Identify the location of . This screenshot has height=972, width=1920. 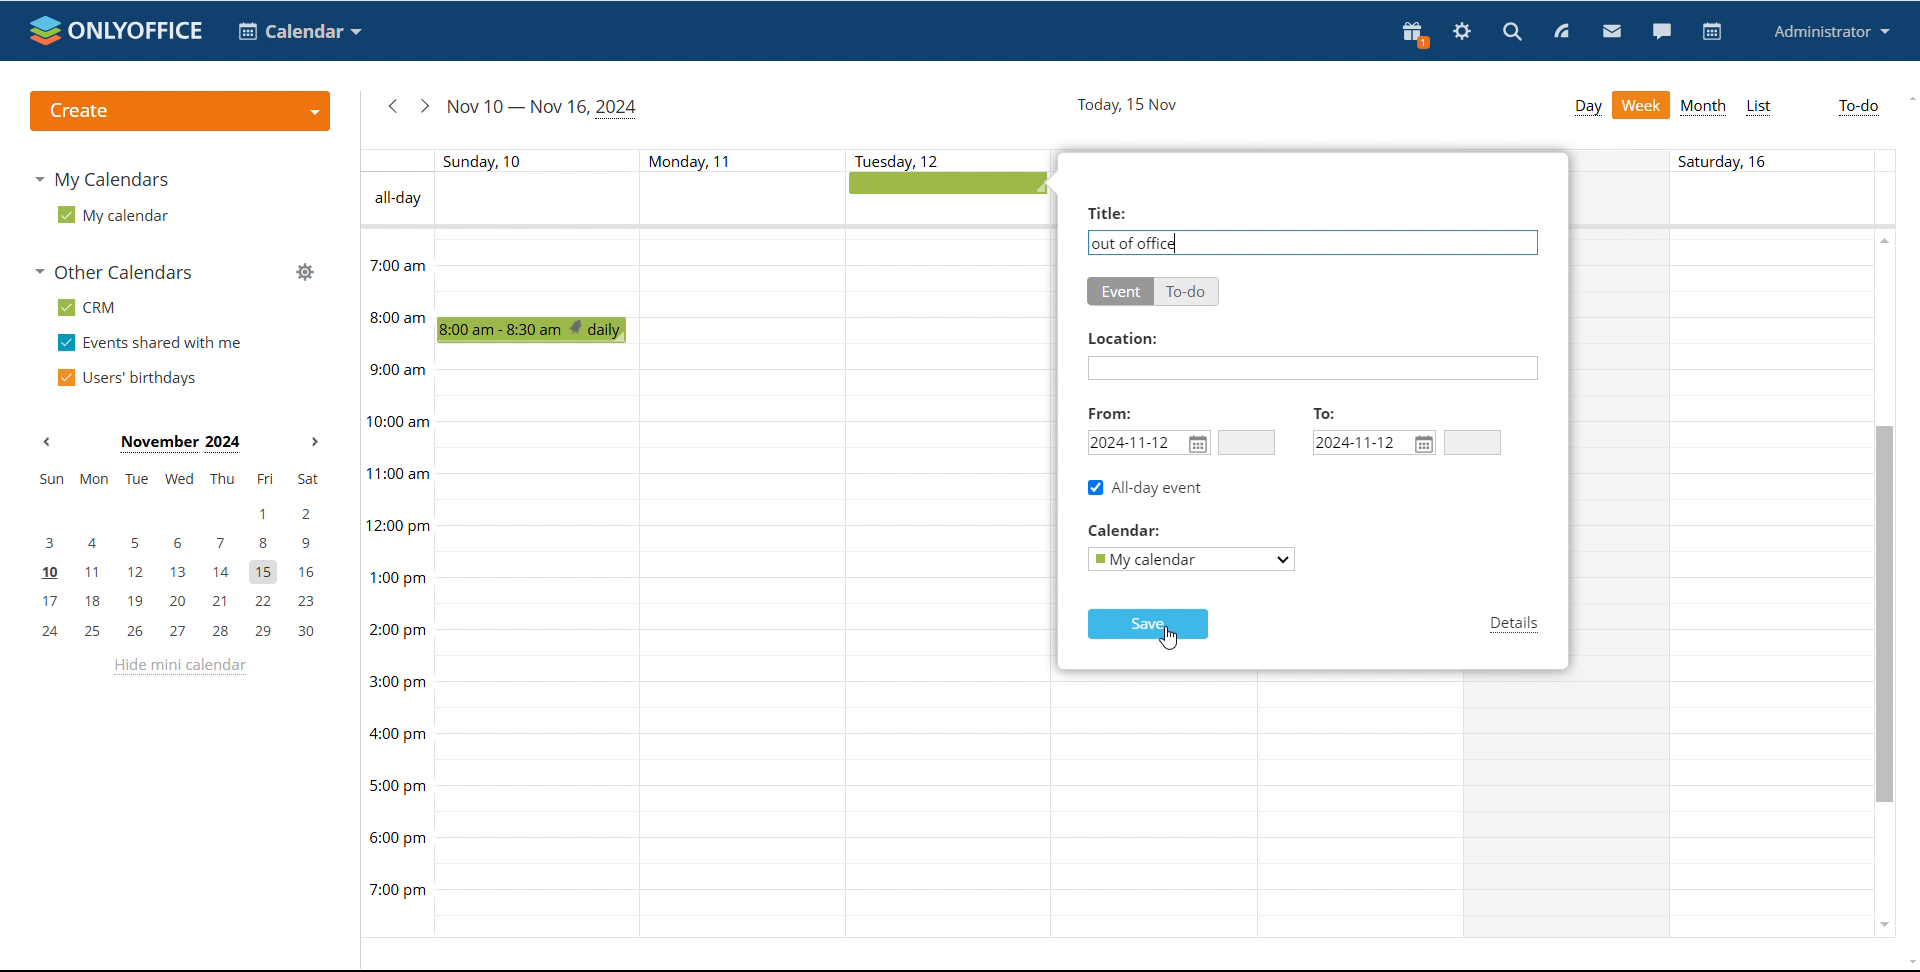
(1126, 412).